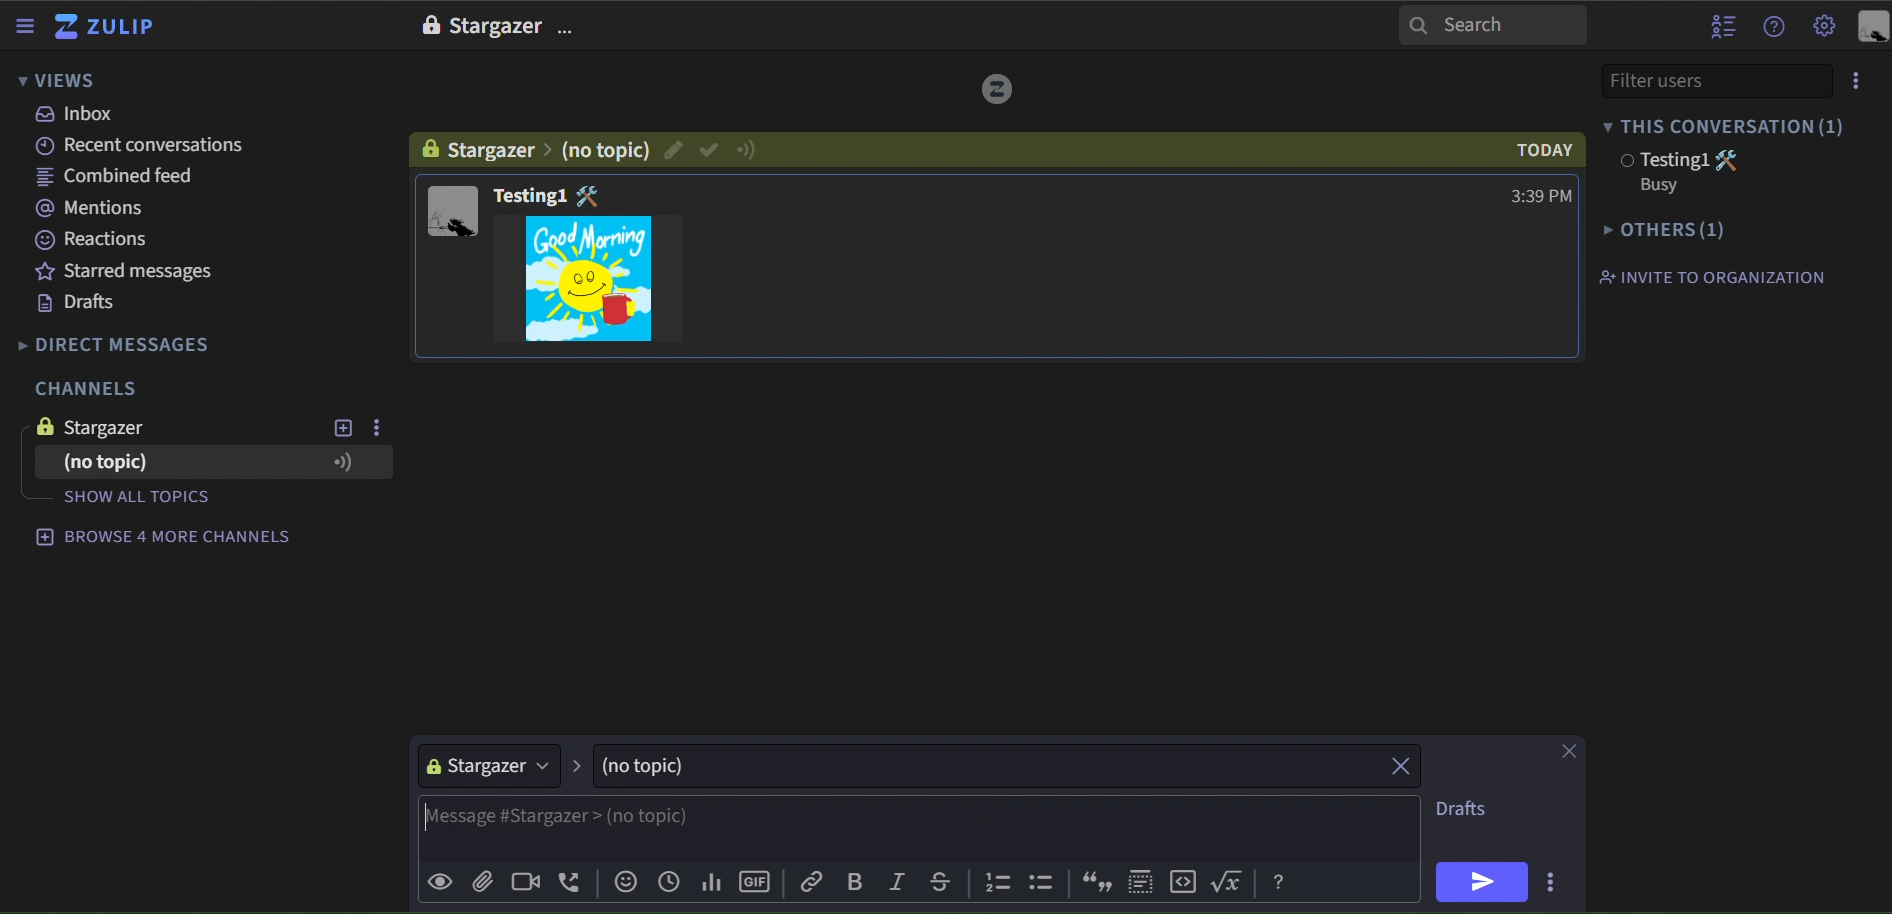 This screenshot has width=1892, height=914. What do you see at coordinates (27, 28) in the screenshot?
I see `hide sidebar` at bounding box center [27, 28].